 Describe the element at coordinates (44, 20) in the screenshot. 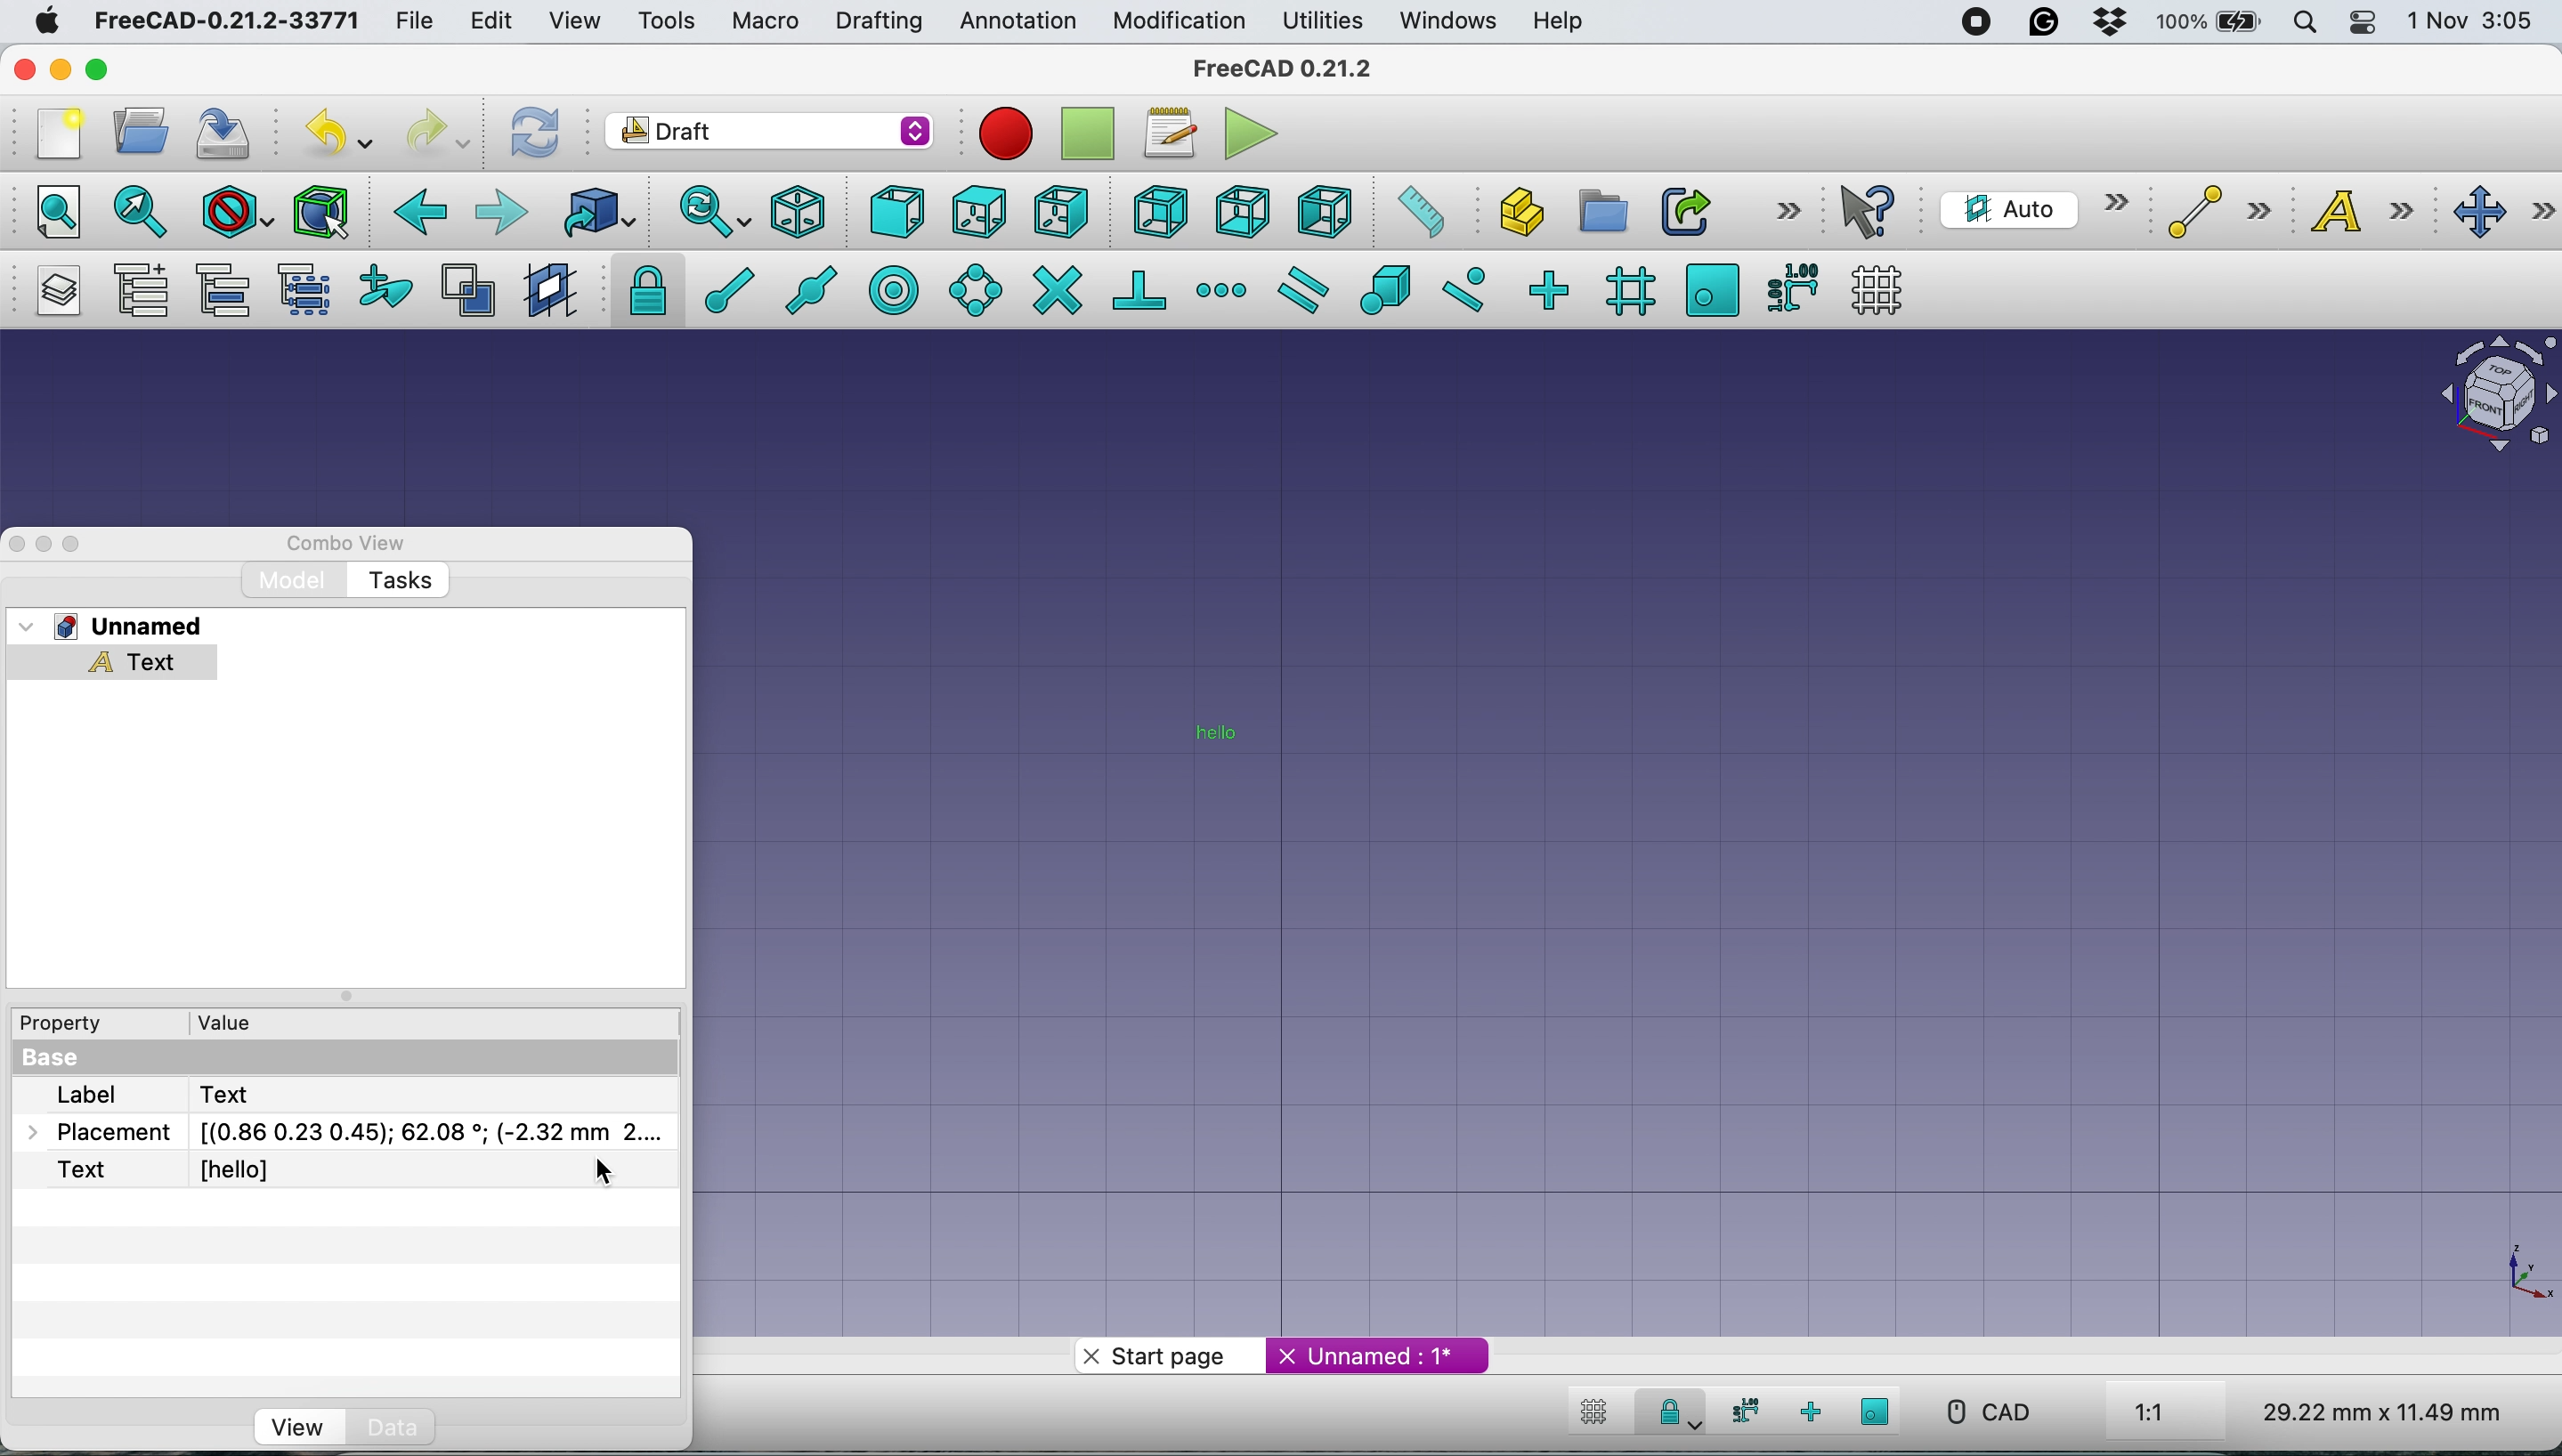

I see `system logo` at that location.